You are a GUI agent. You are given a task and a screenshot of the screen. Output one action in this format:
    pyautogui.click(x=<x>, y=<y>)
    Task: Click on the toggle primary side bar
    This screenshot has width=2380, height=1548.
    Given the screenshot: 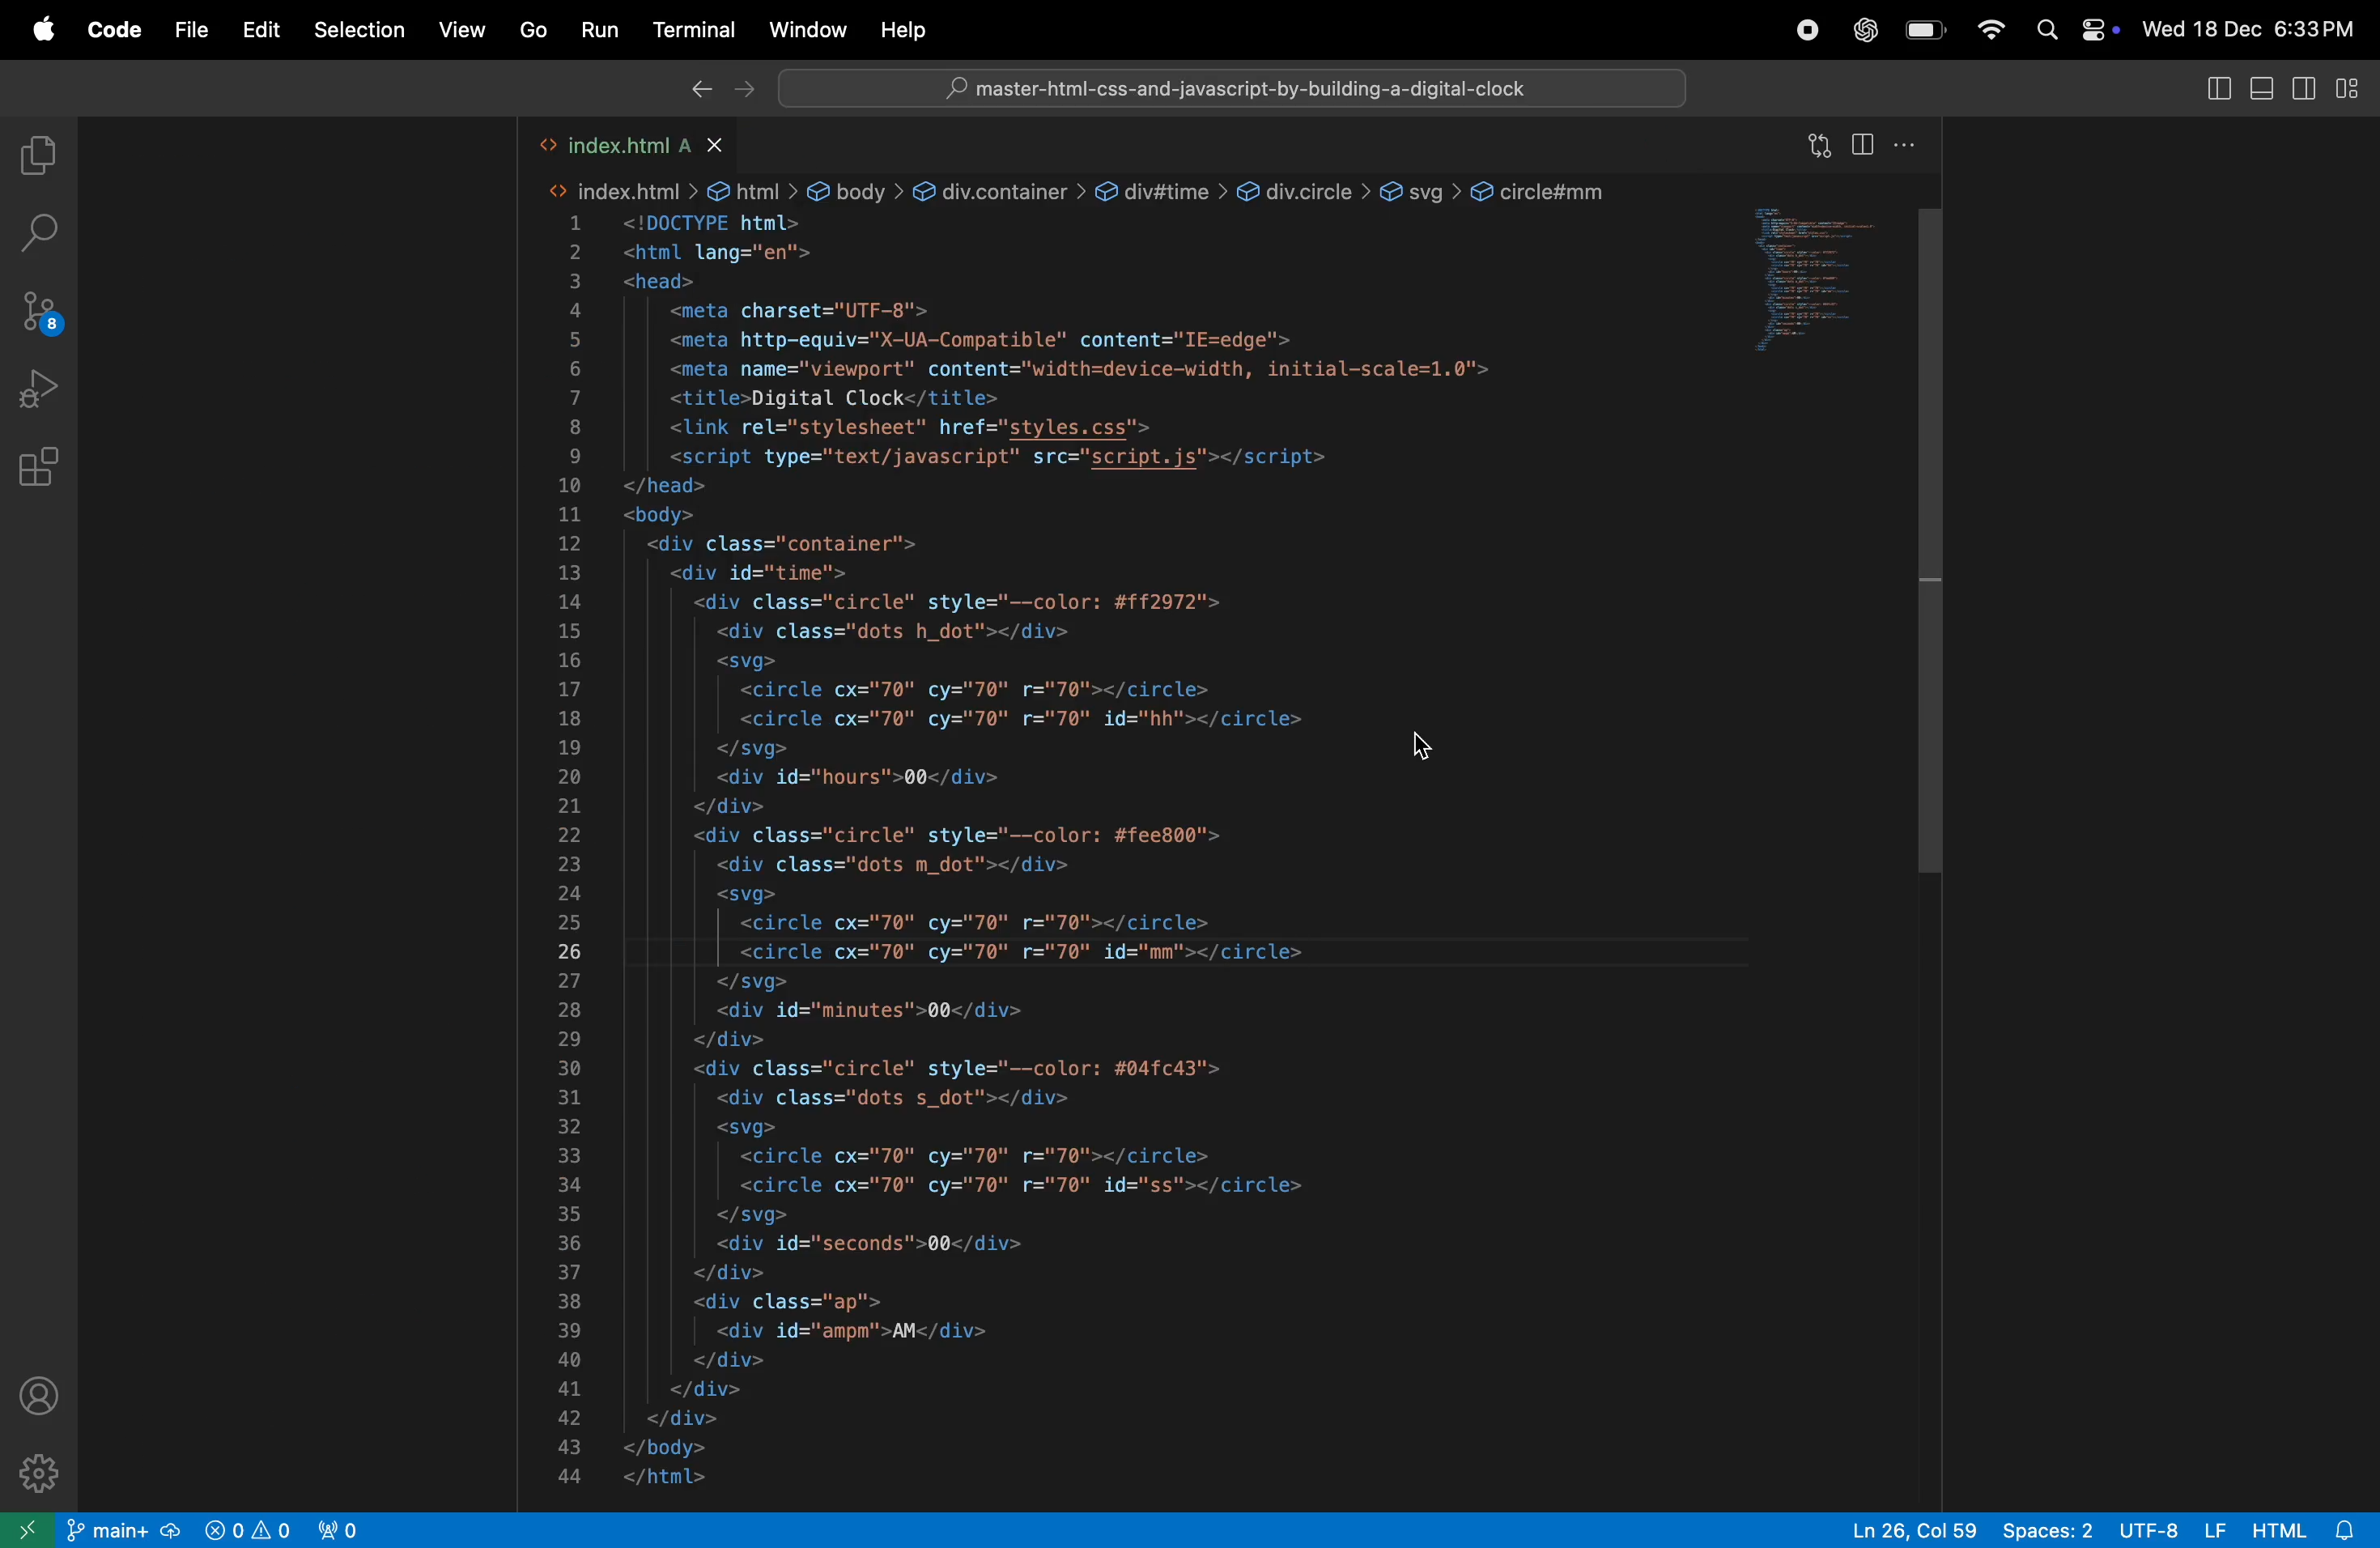 What is the action you would take?
    pyautogui.click(x=2215, y=87)
    